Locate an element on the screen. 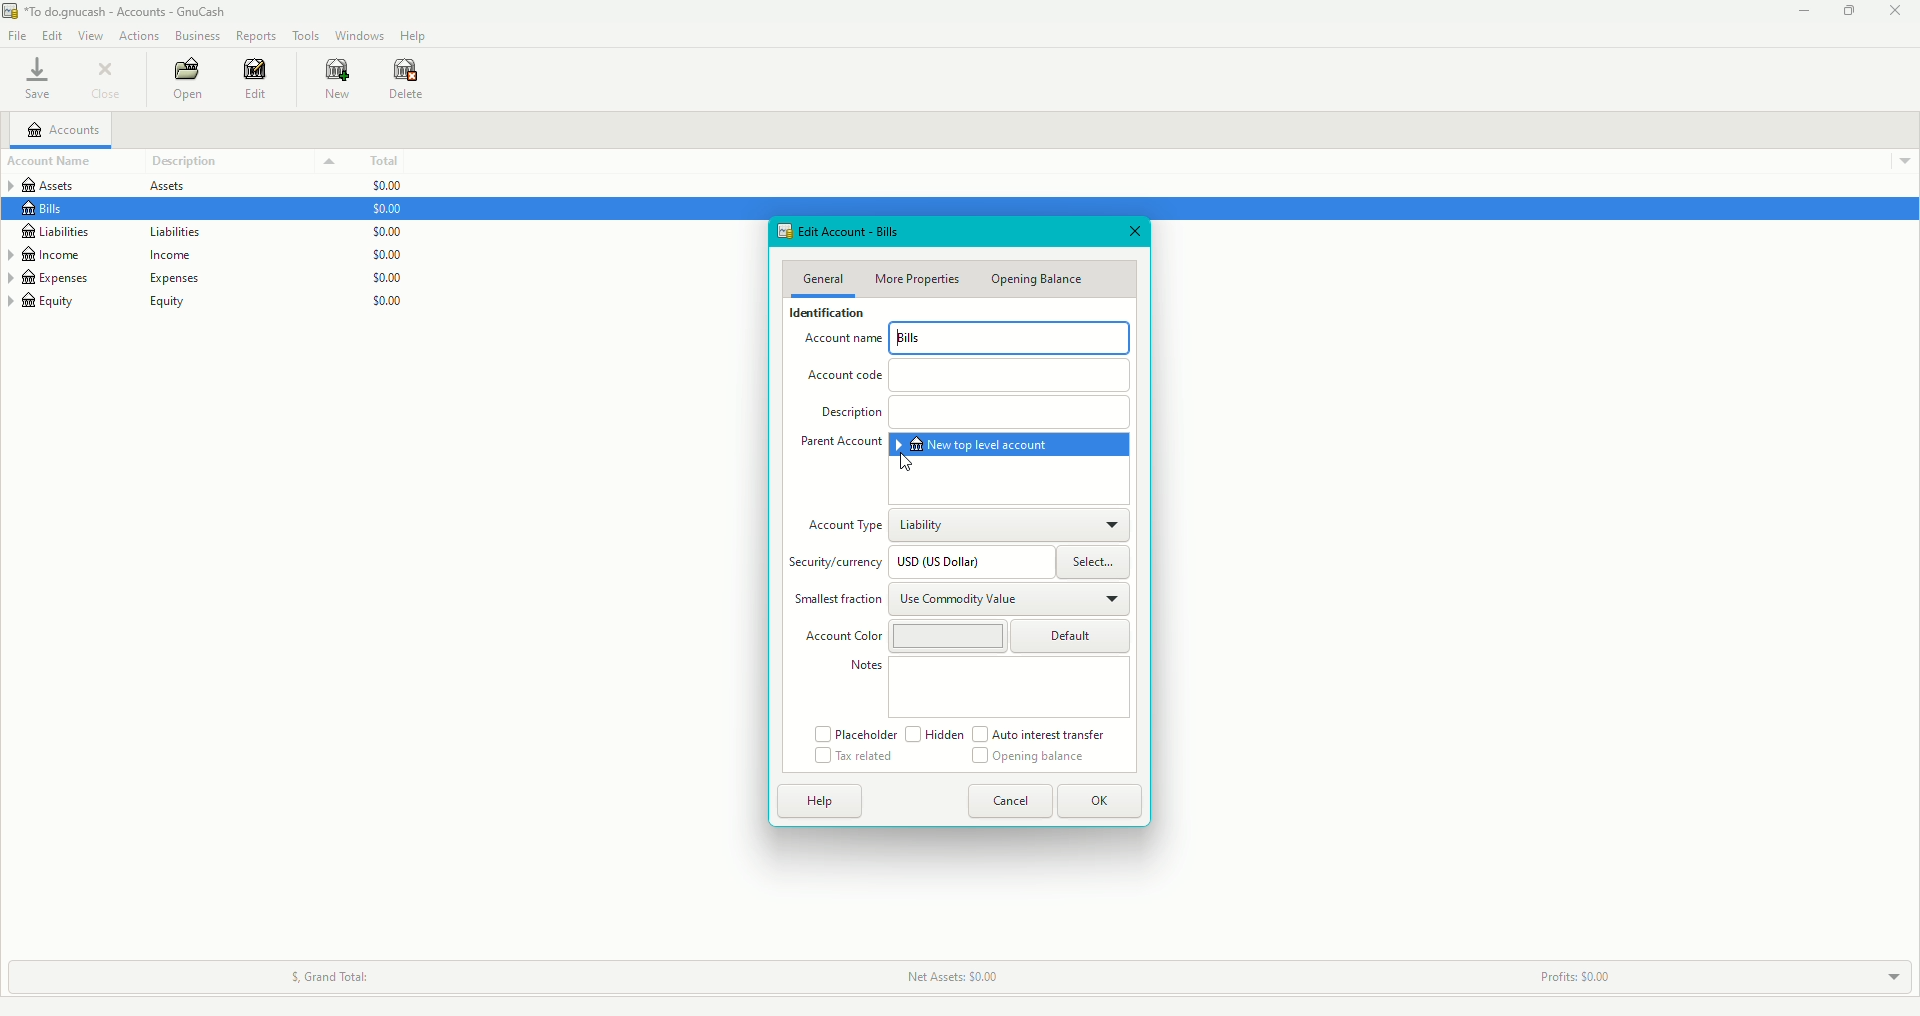 The height and width of the screenshot is (1016, 1920). Net Assets is located at coordinates (951, 976).